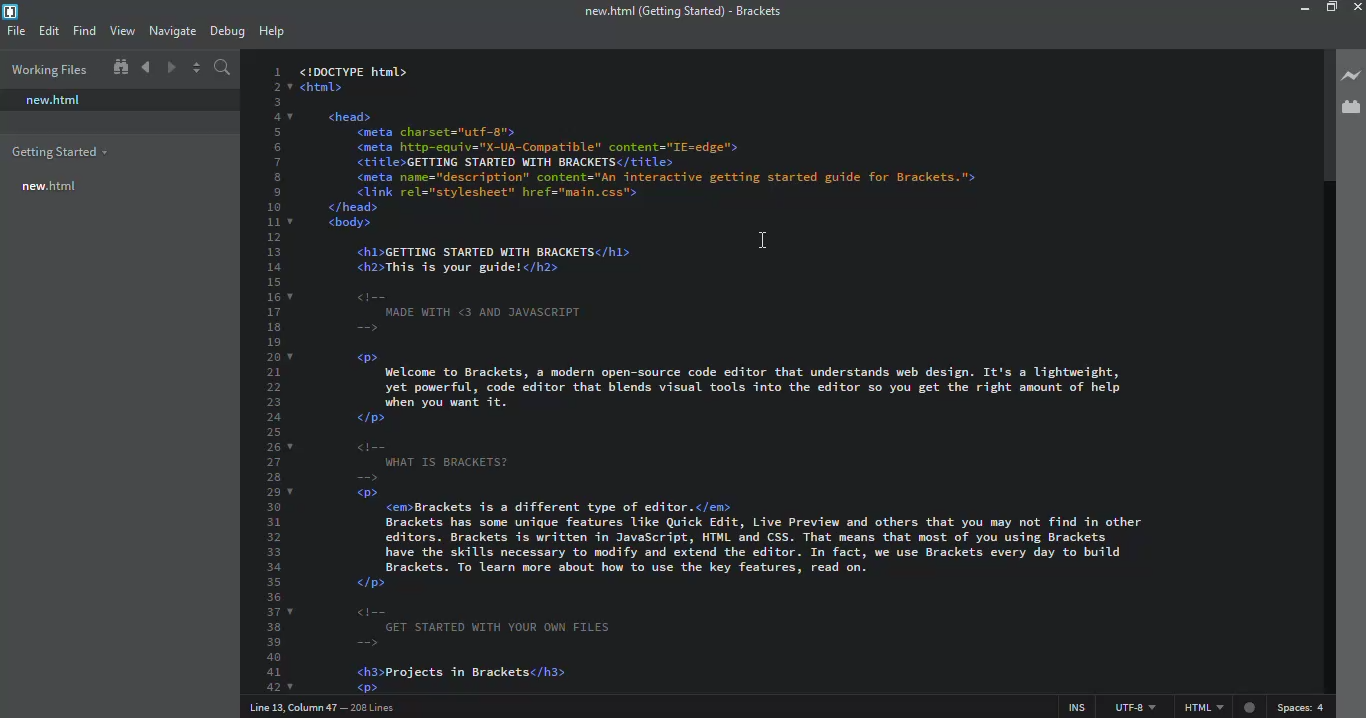 This screenshot has height=718, width=1366. I want to click on show in file tree, so click(121, 67).